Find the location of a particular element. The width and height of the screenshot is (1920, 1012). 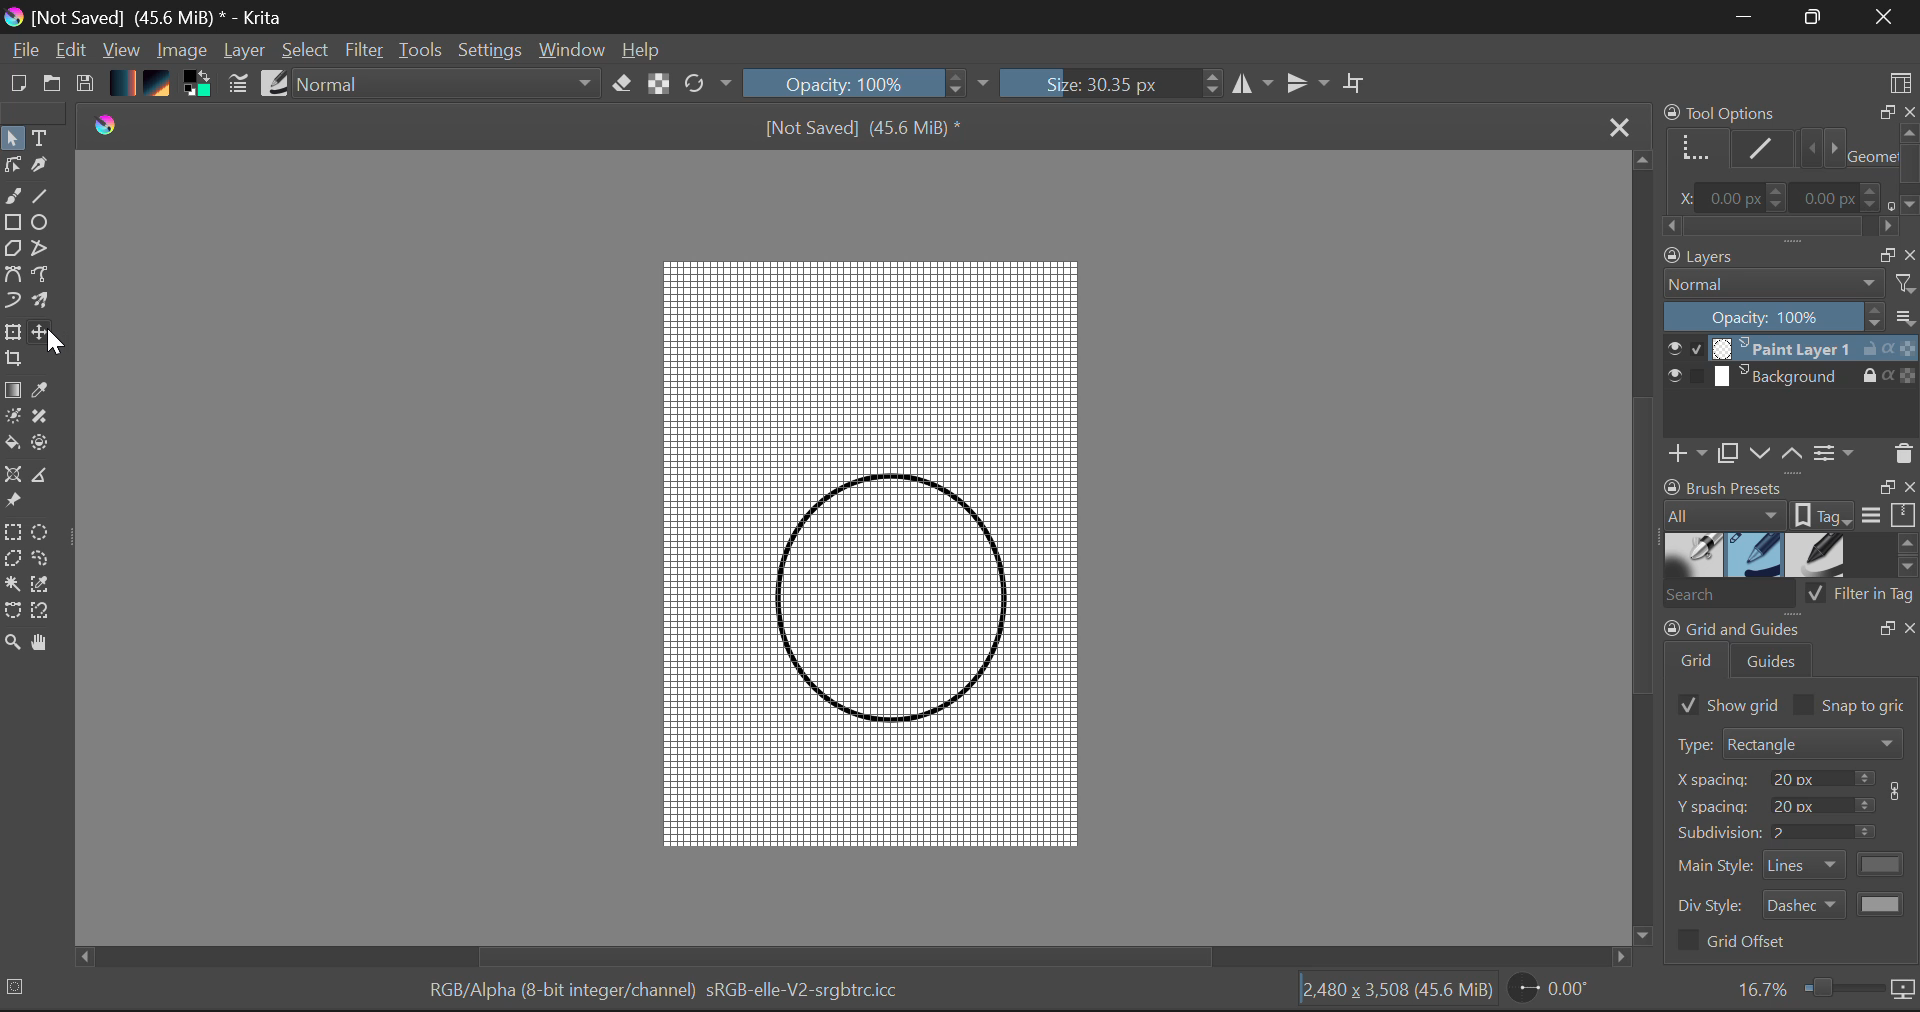

Blending Mode is located at coordinates (1789, 284).